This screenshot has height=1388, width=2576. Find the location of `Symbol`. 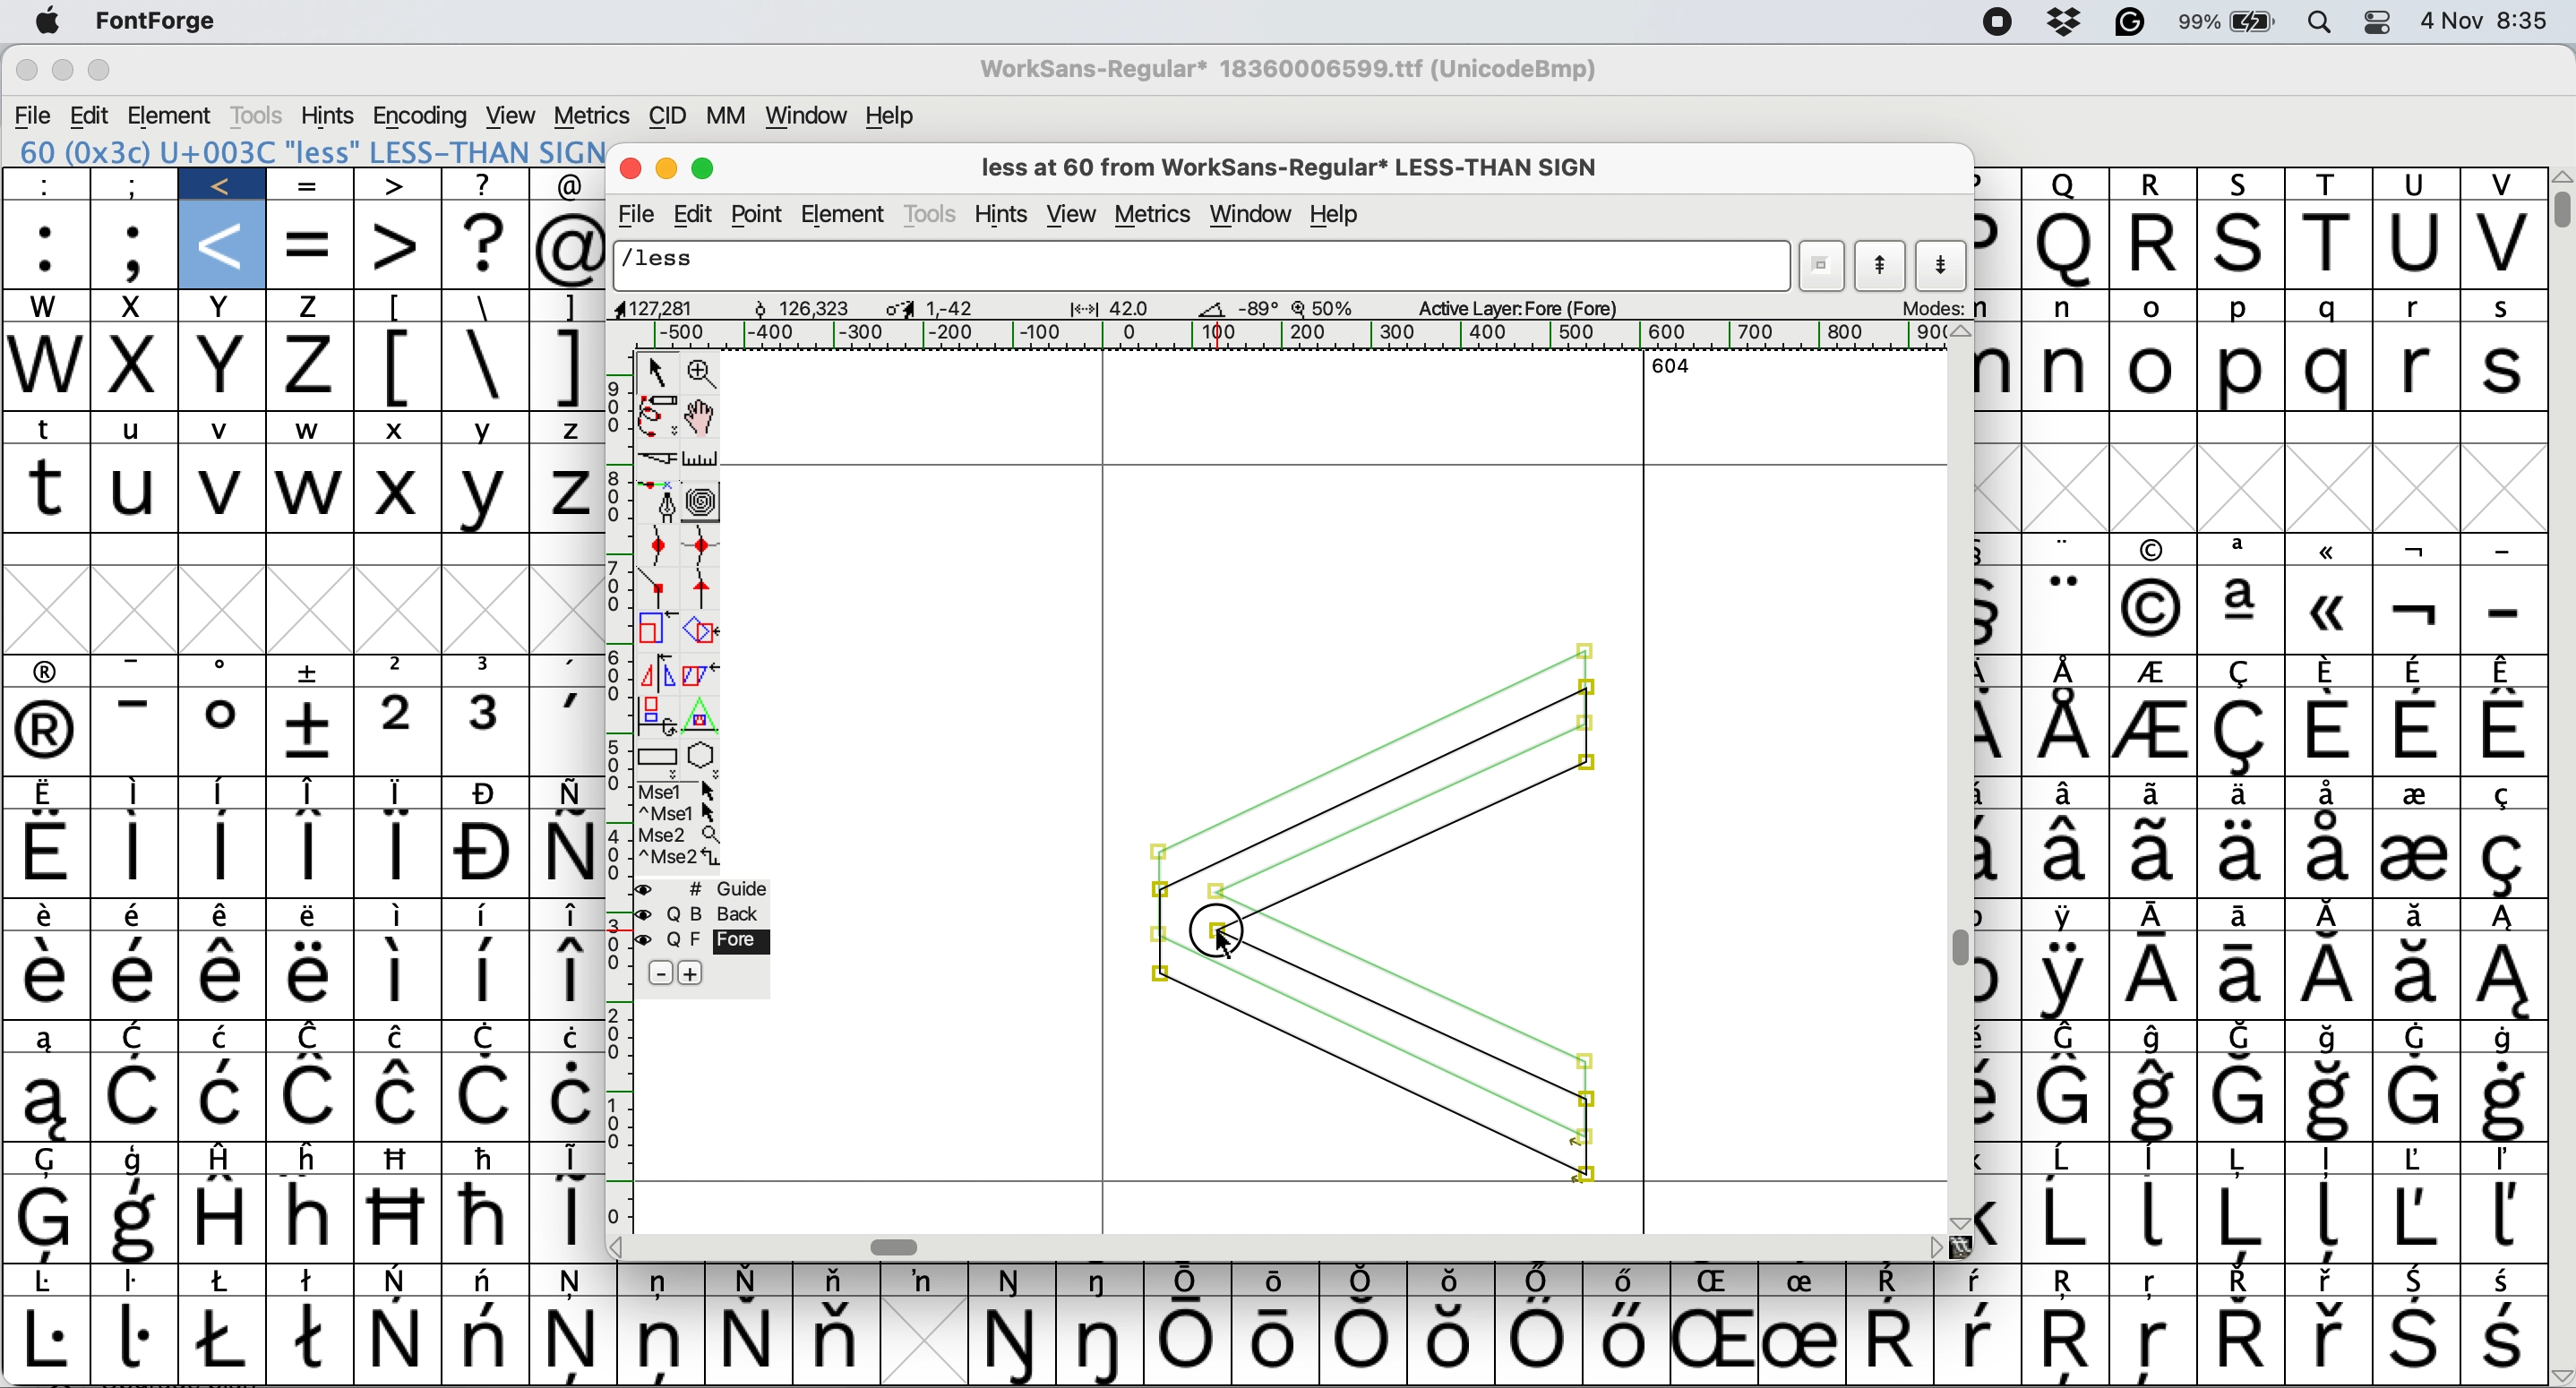

Symbol is located at coordinates (224, 977).